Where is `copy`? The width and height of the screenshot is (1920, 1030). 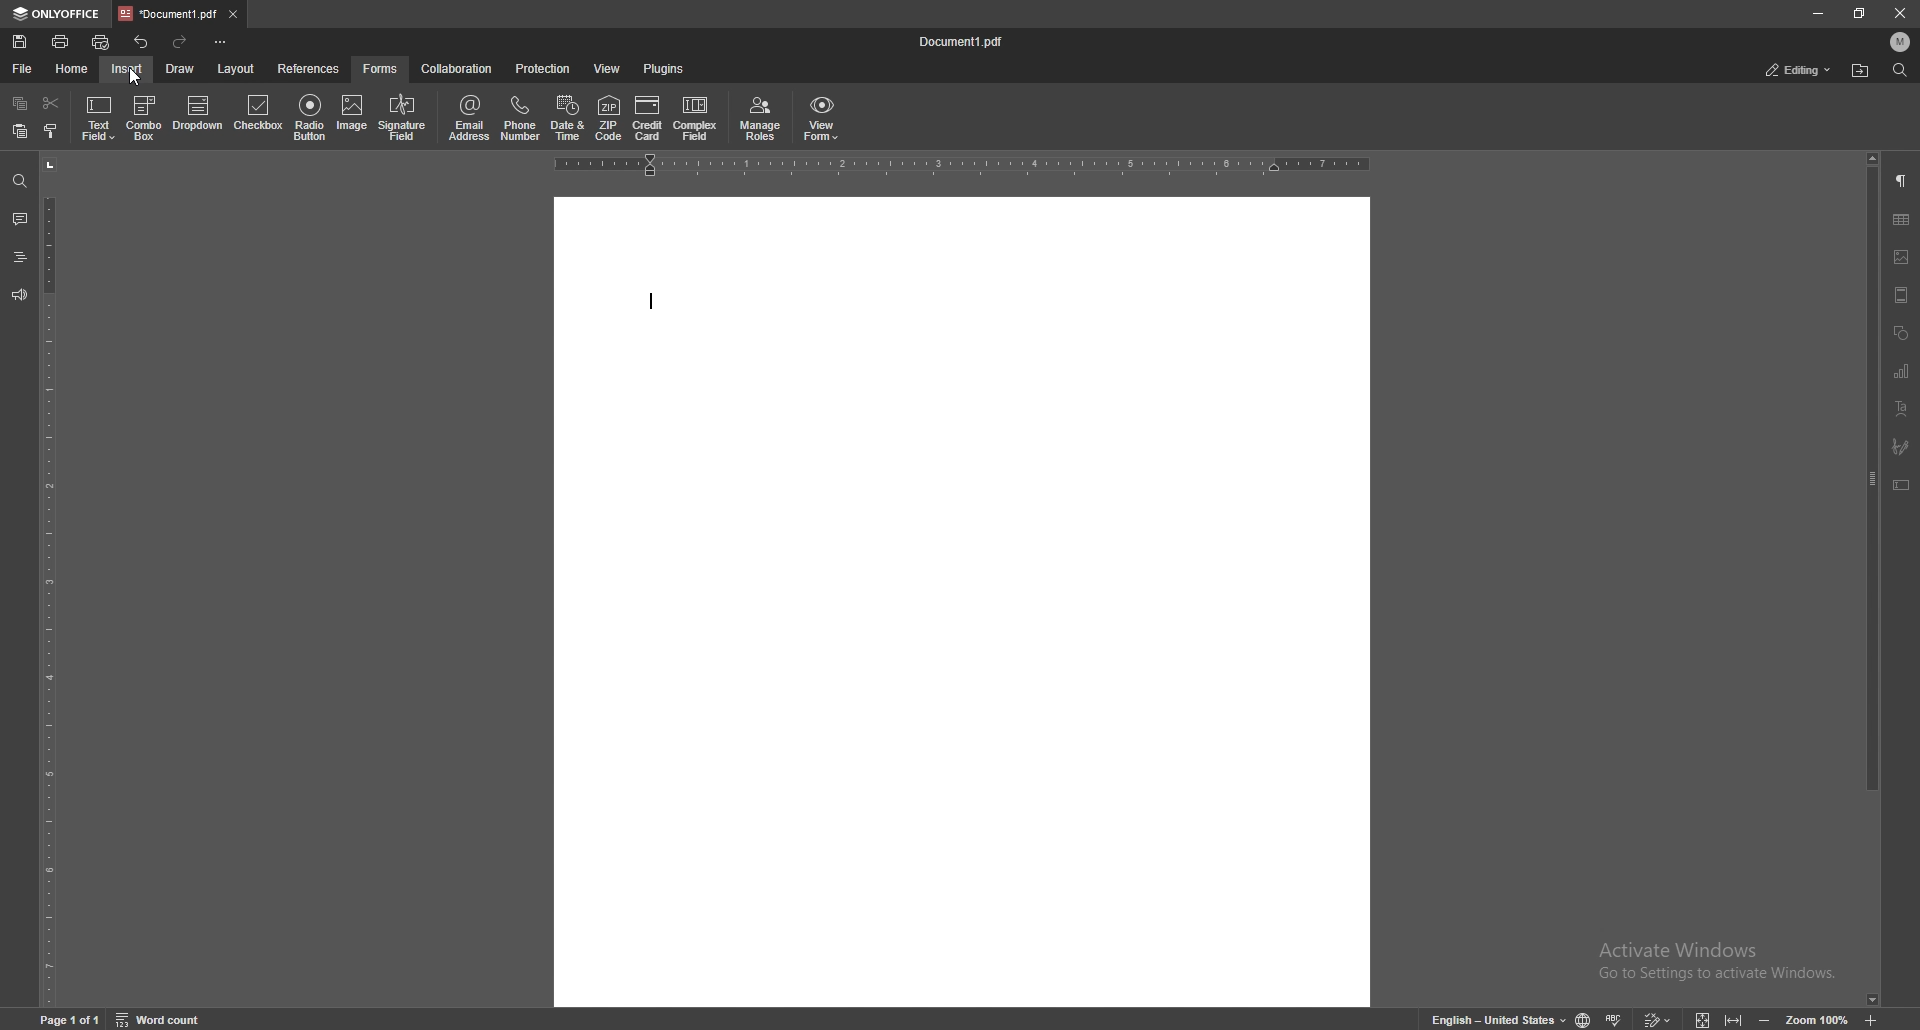
copy is located at coordinates (20, 103).